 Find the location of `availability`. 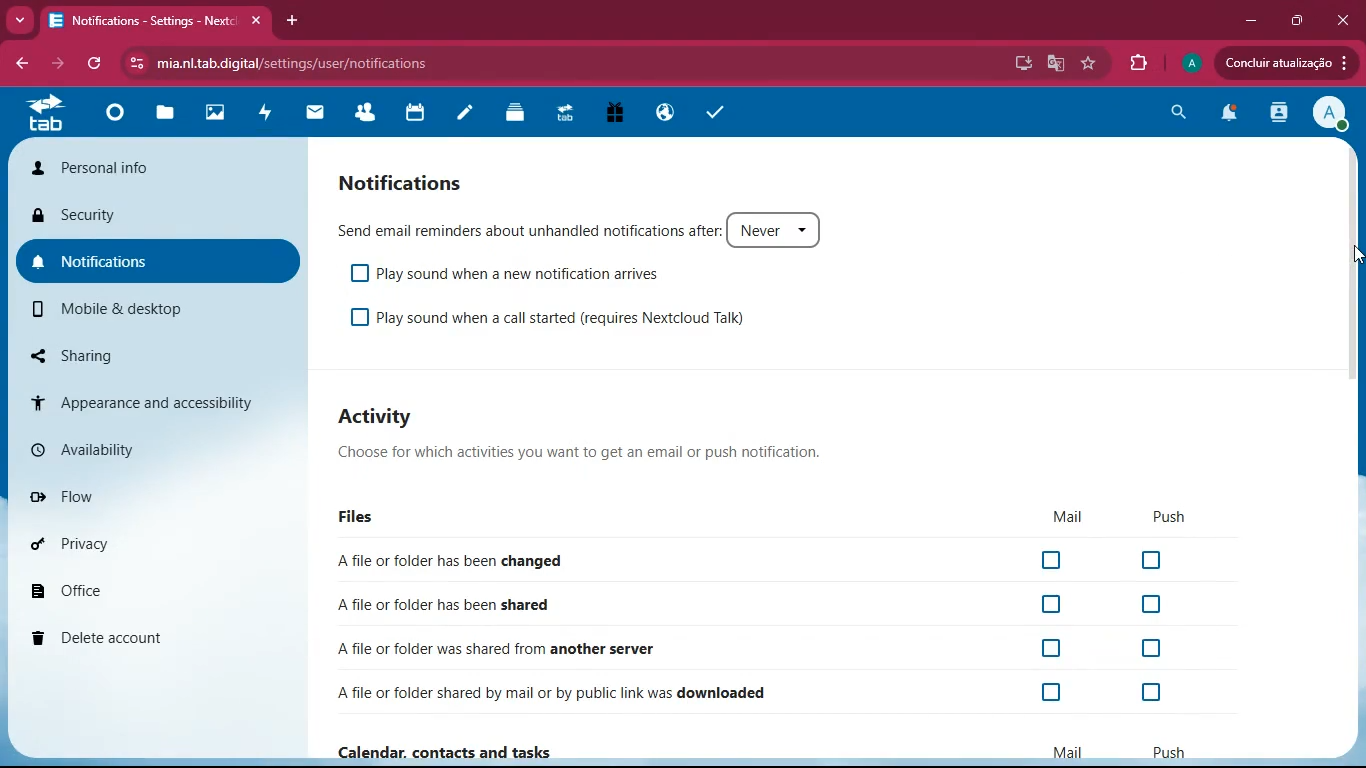

availability is located at coordinates (141, 449).